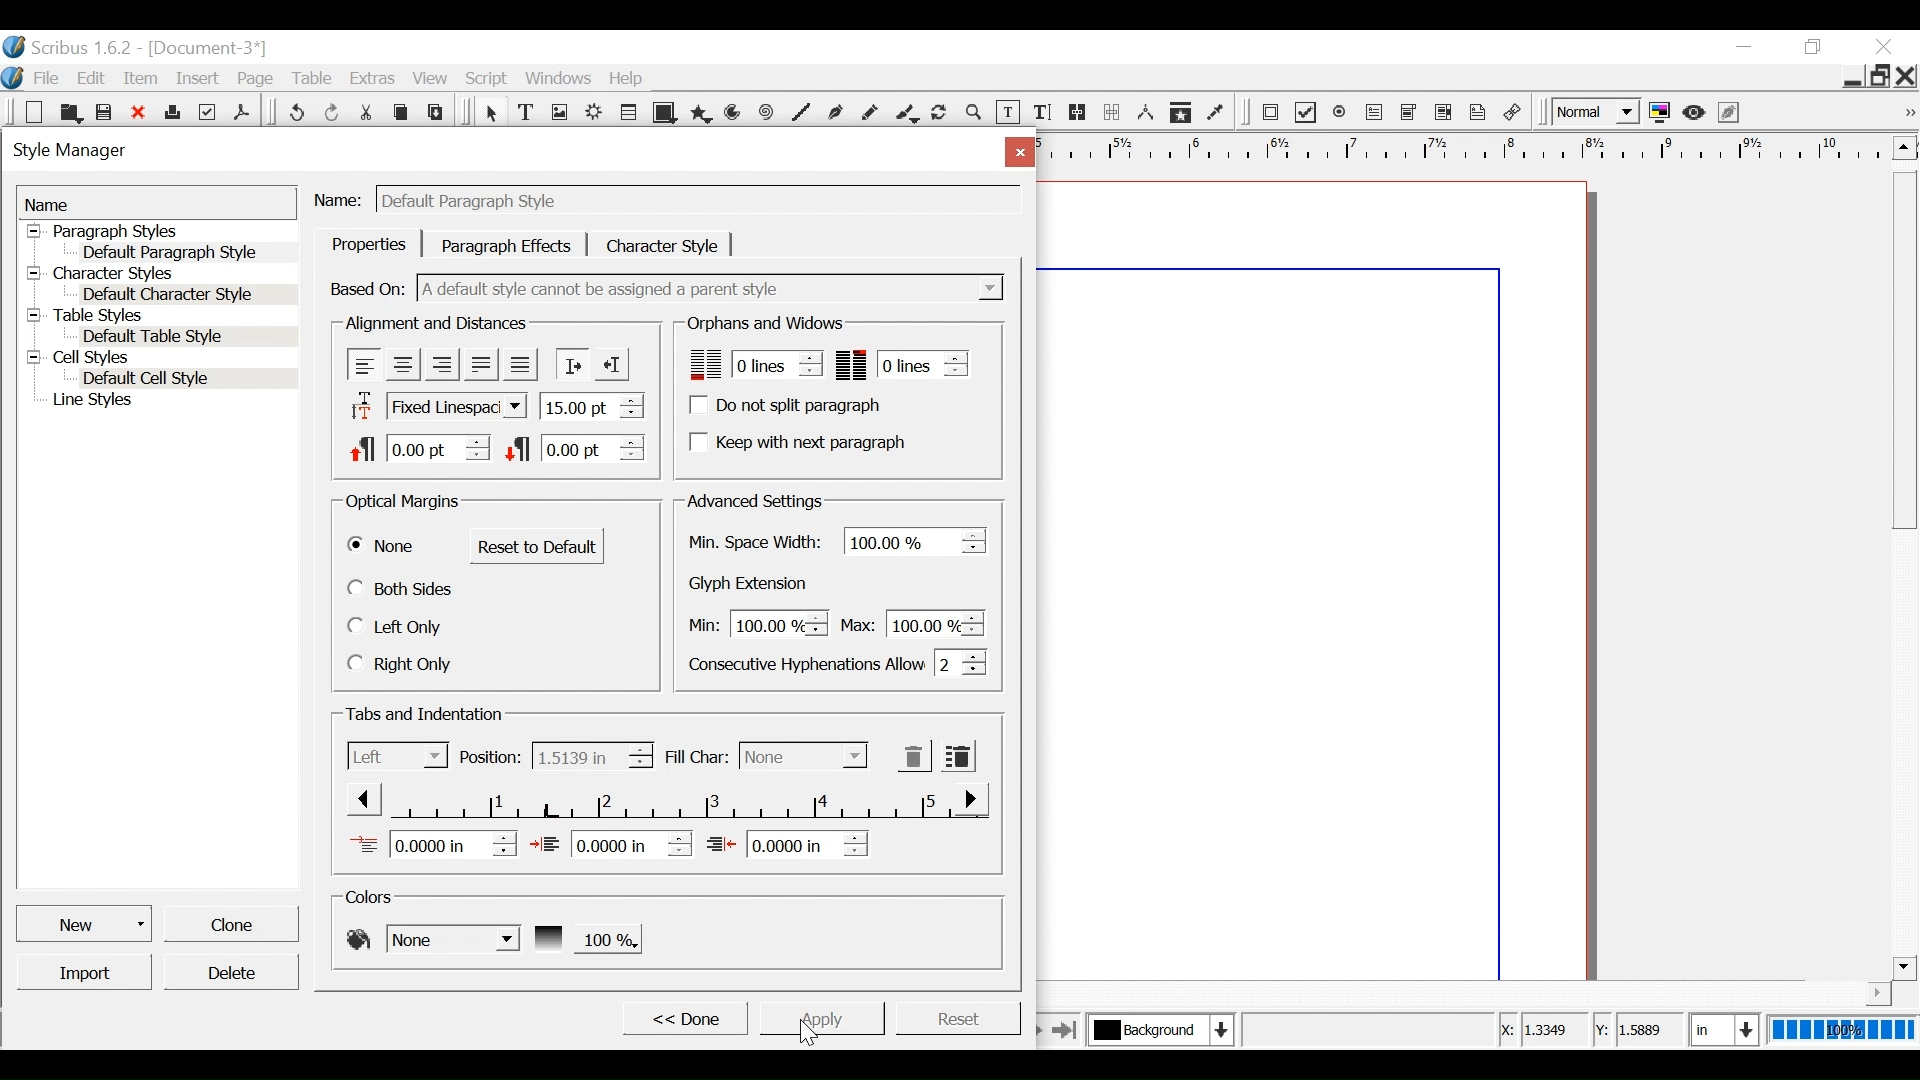 The width and height of the screenshot is (1920, 1080). I want to click on Background shade, so click(586, 937).